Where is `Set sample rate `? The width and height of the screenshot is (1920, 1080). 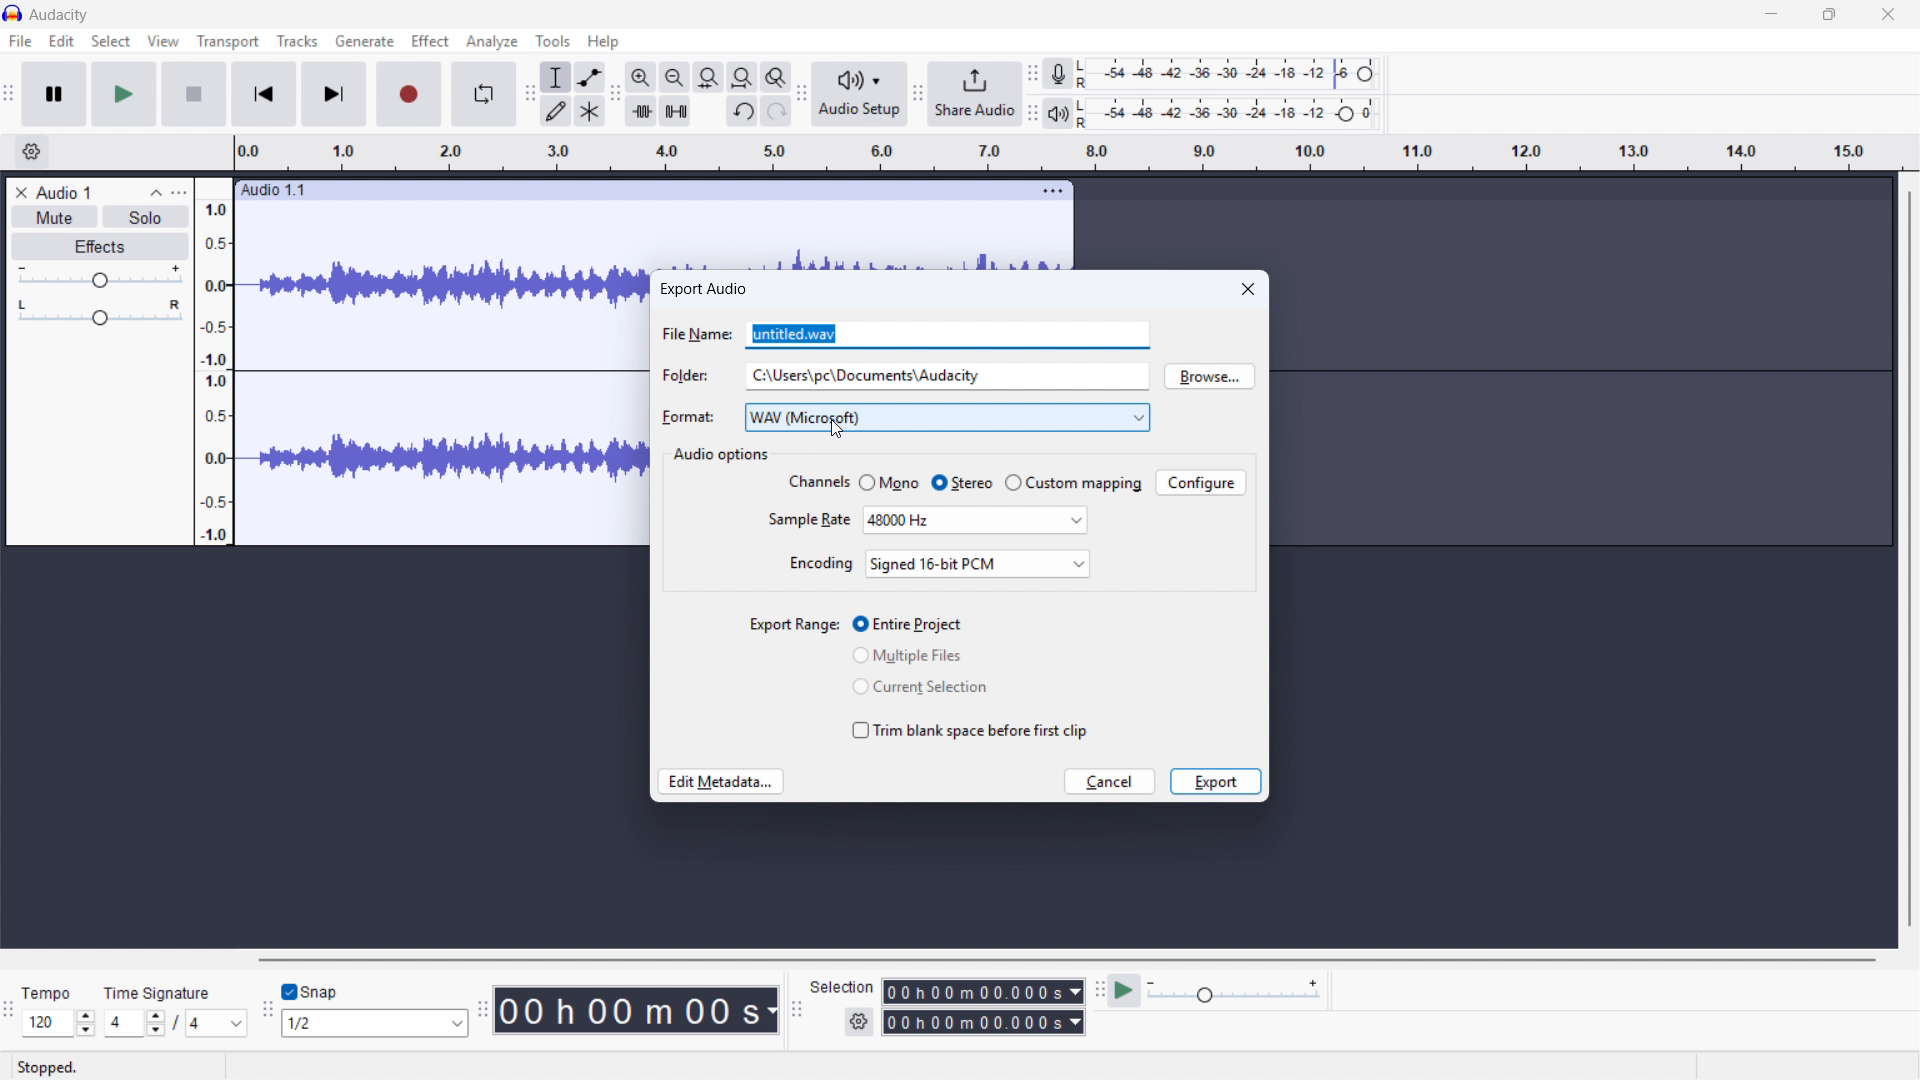
Set sample rate  is located at coordinates (976, 520).